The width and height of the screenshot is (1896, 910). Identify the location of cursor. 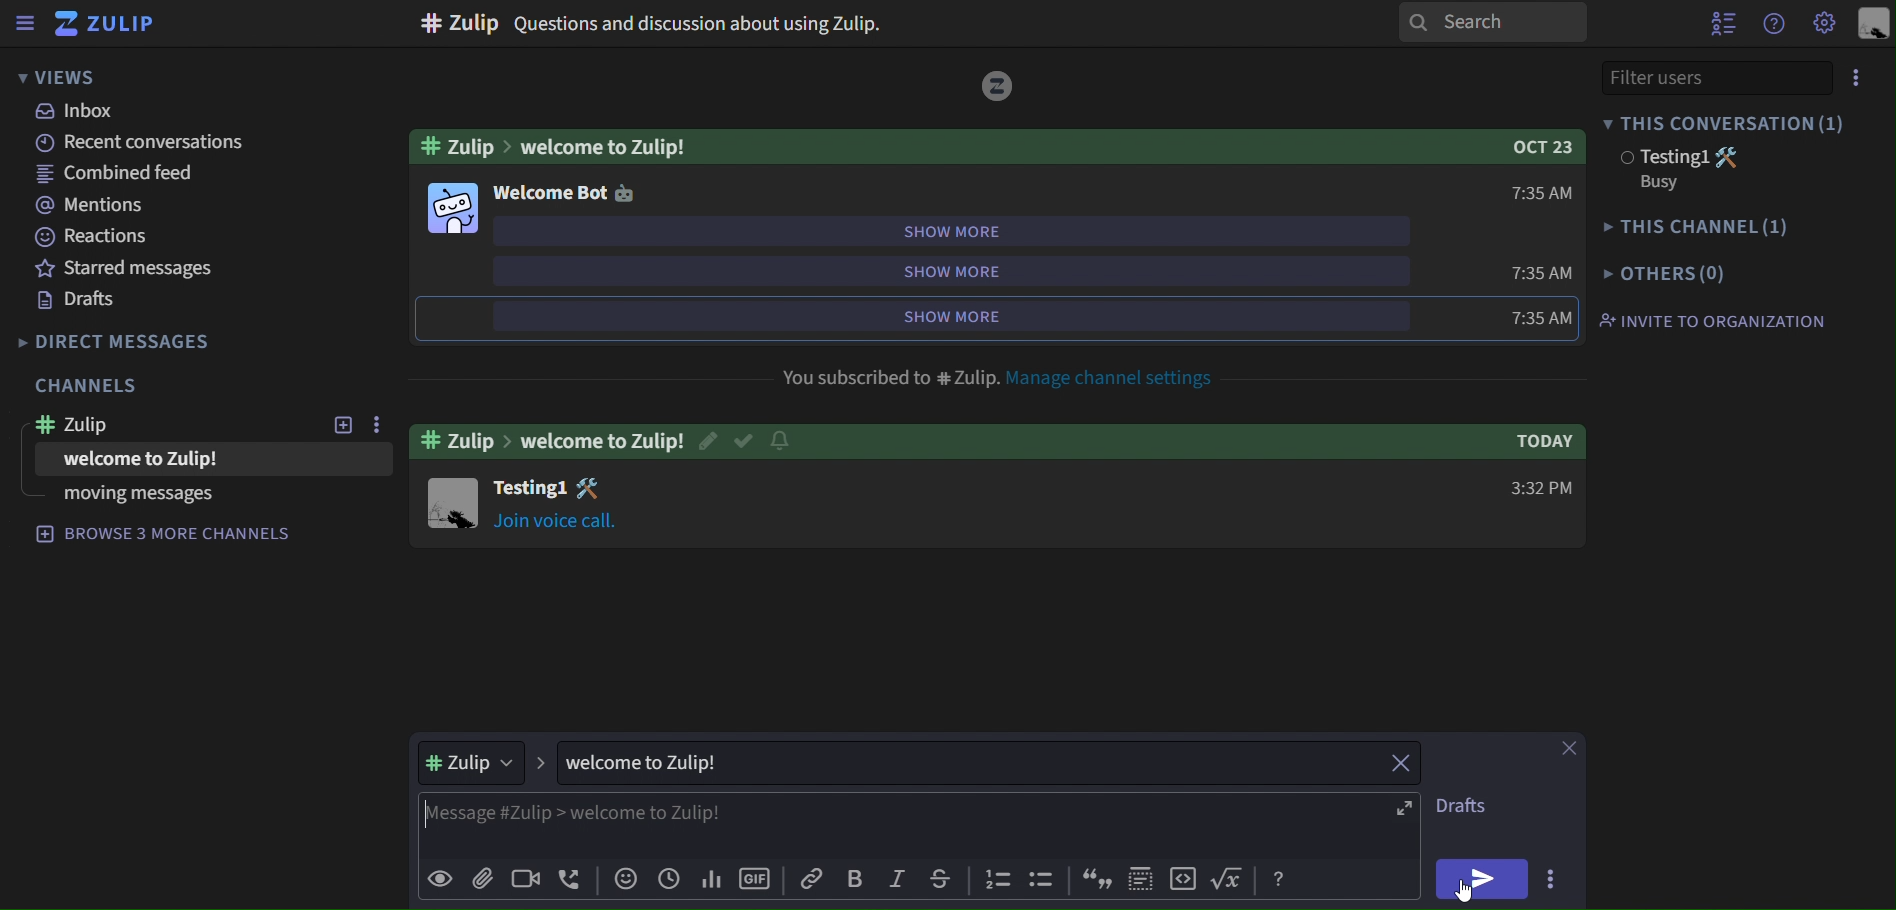
(1468, 892).